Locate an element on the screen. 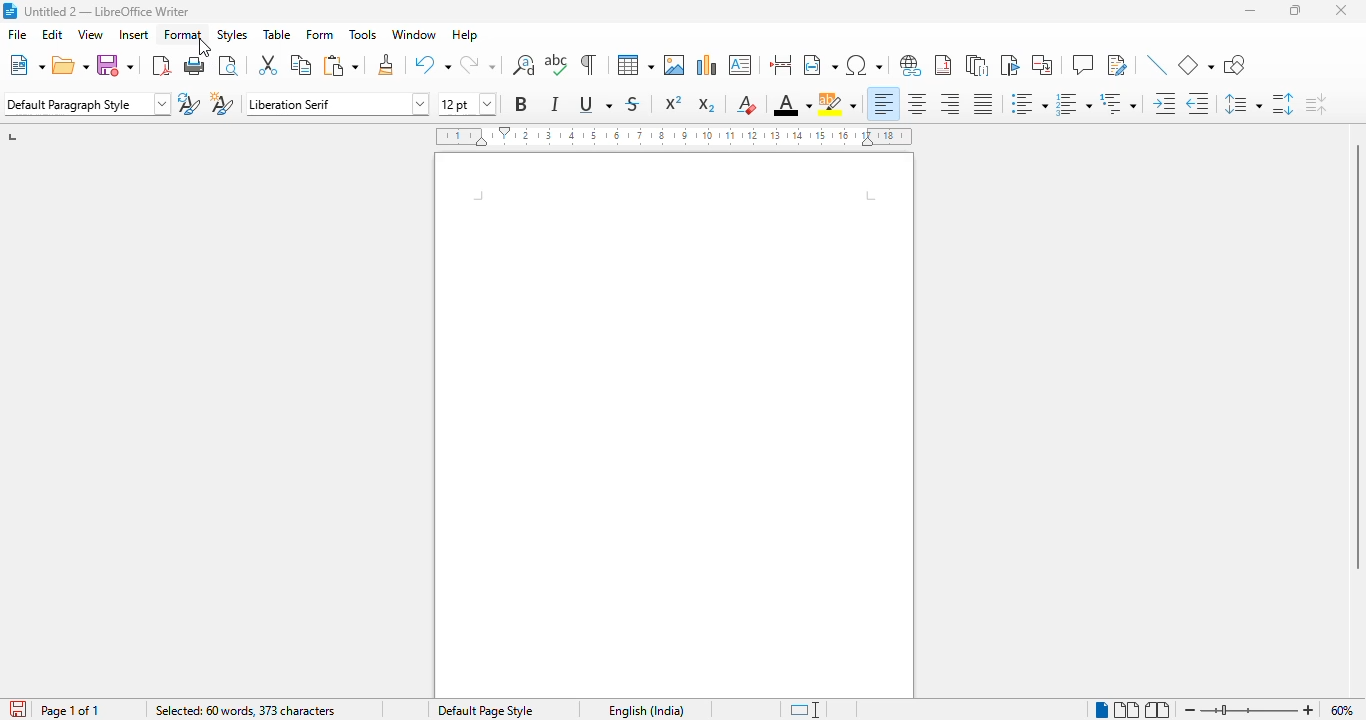 The width and height of the screenshot is (1366, 720). insert chart is located at coordinates (707, 64).